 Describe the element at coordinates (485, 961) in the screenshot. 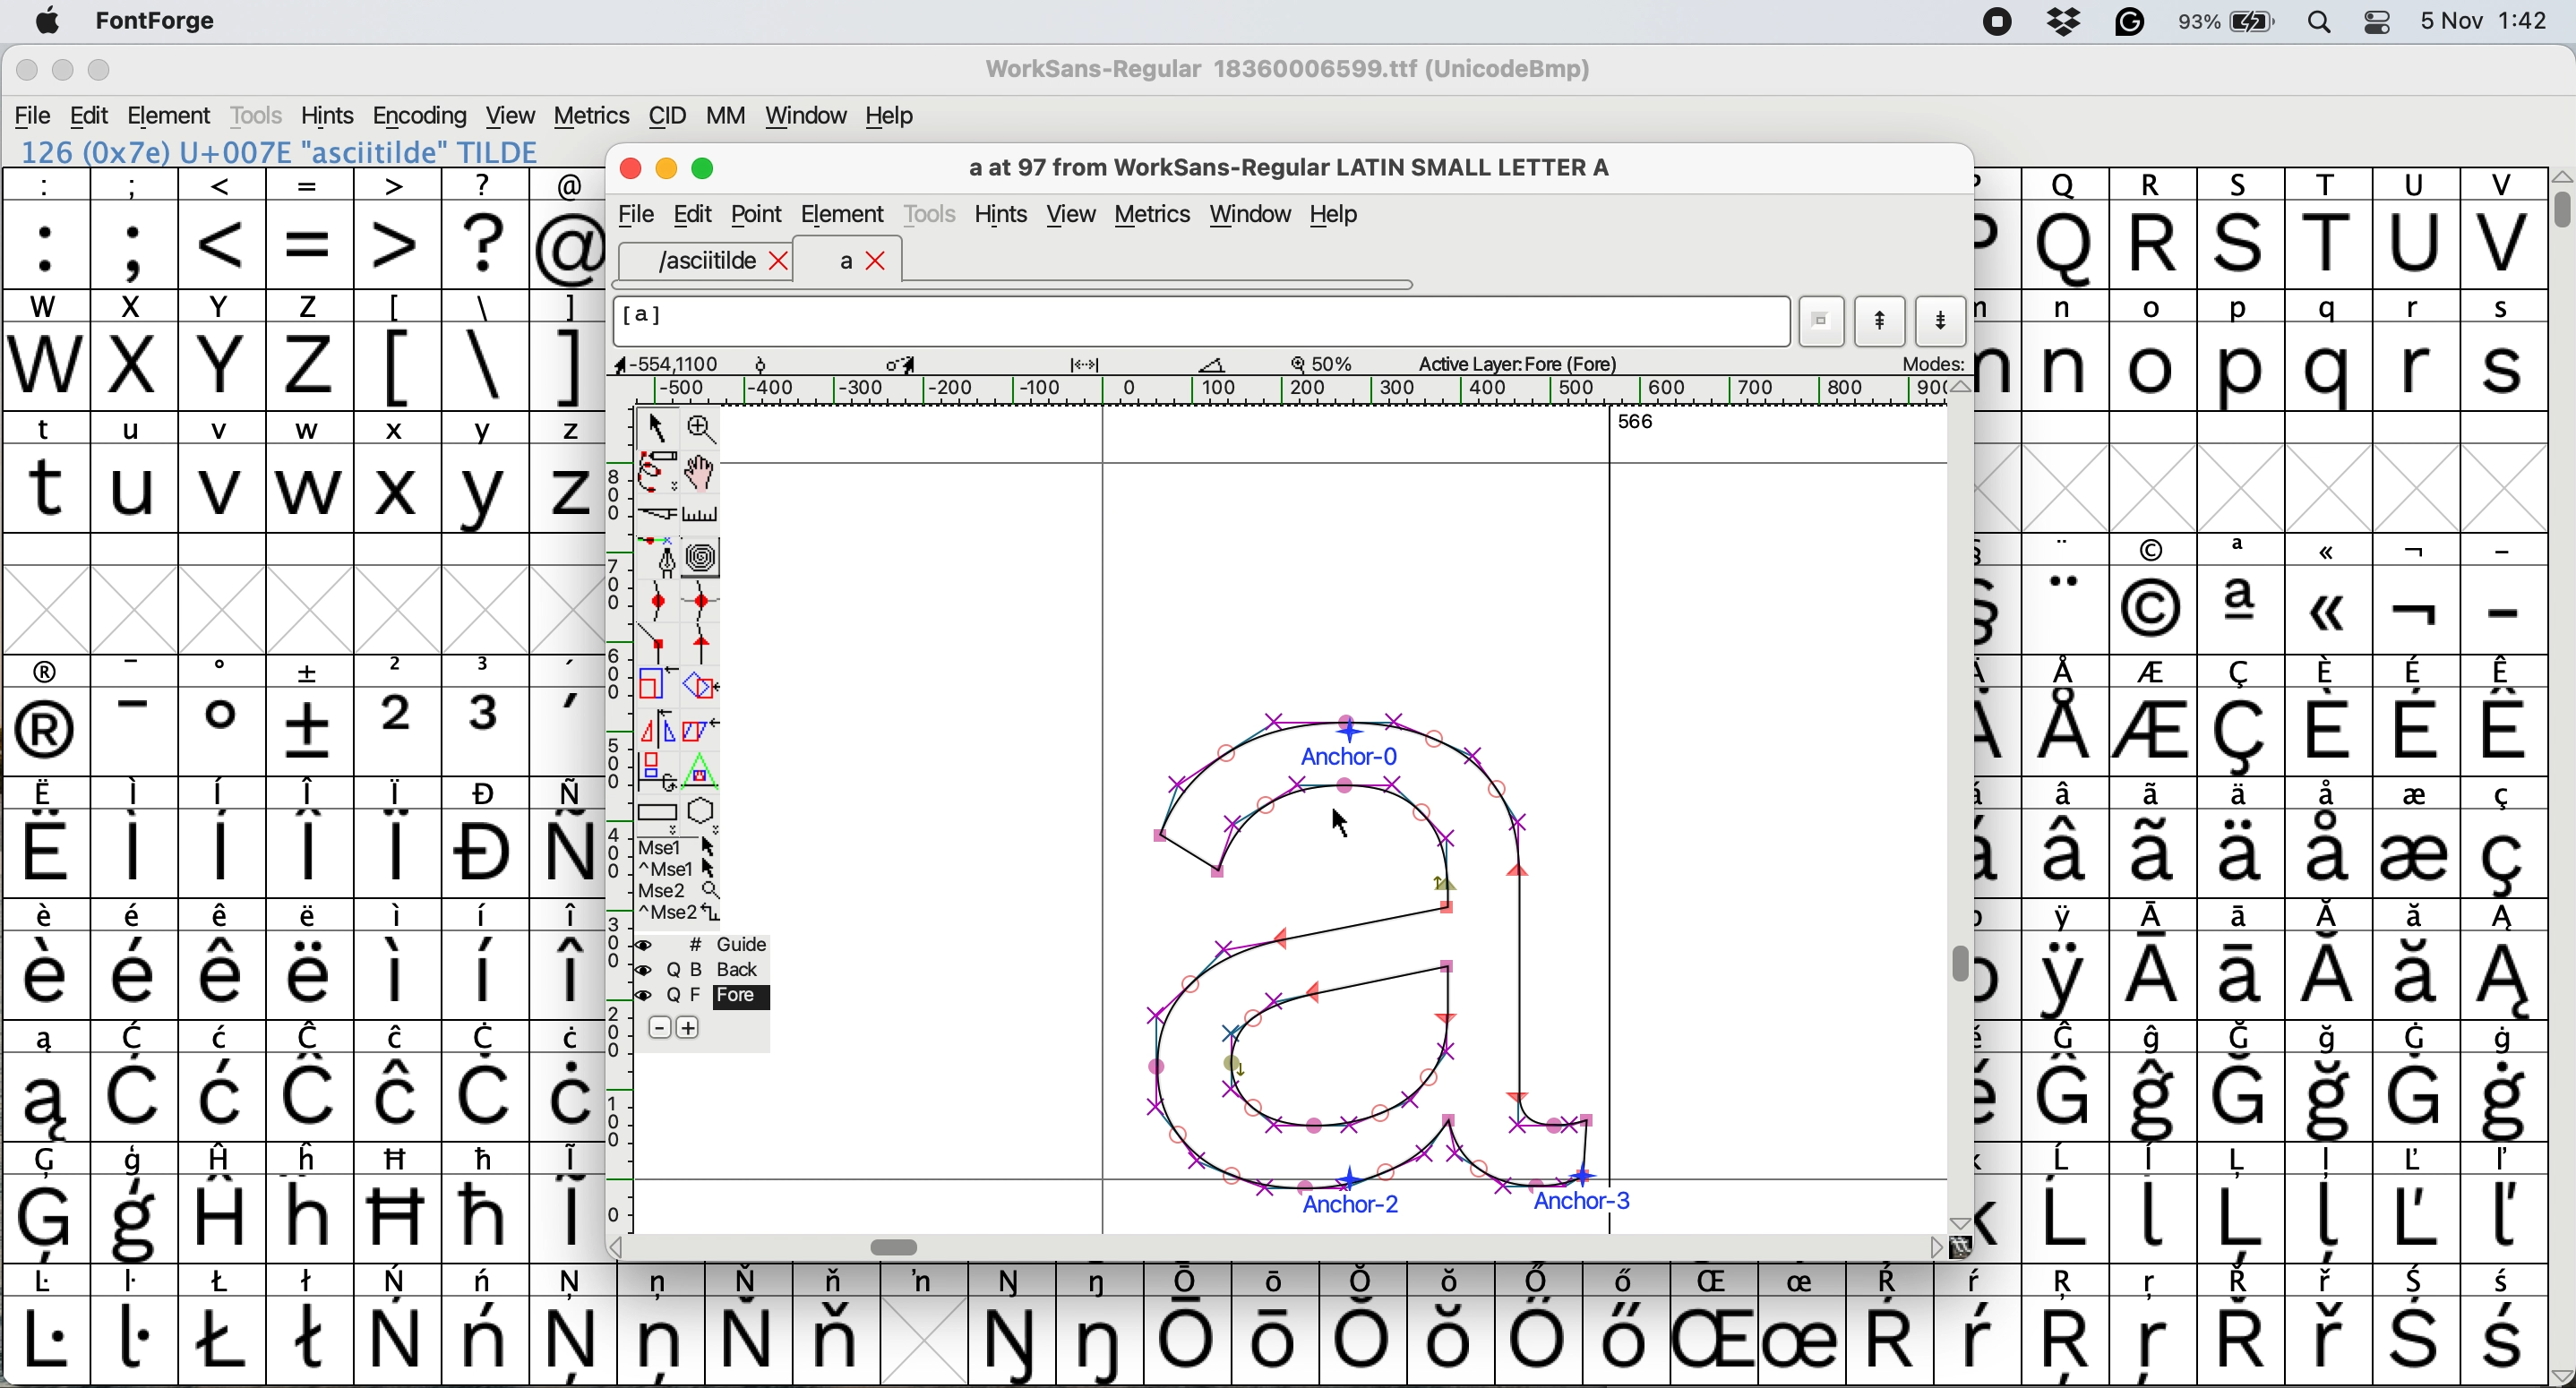

I see `symbol` at that location.